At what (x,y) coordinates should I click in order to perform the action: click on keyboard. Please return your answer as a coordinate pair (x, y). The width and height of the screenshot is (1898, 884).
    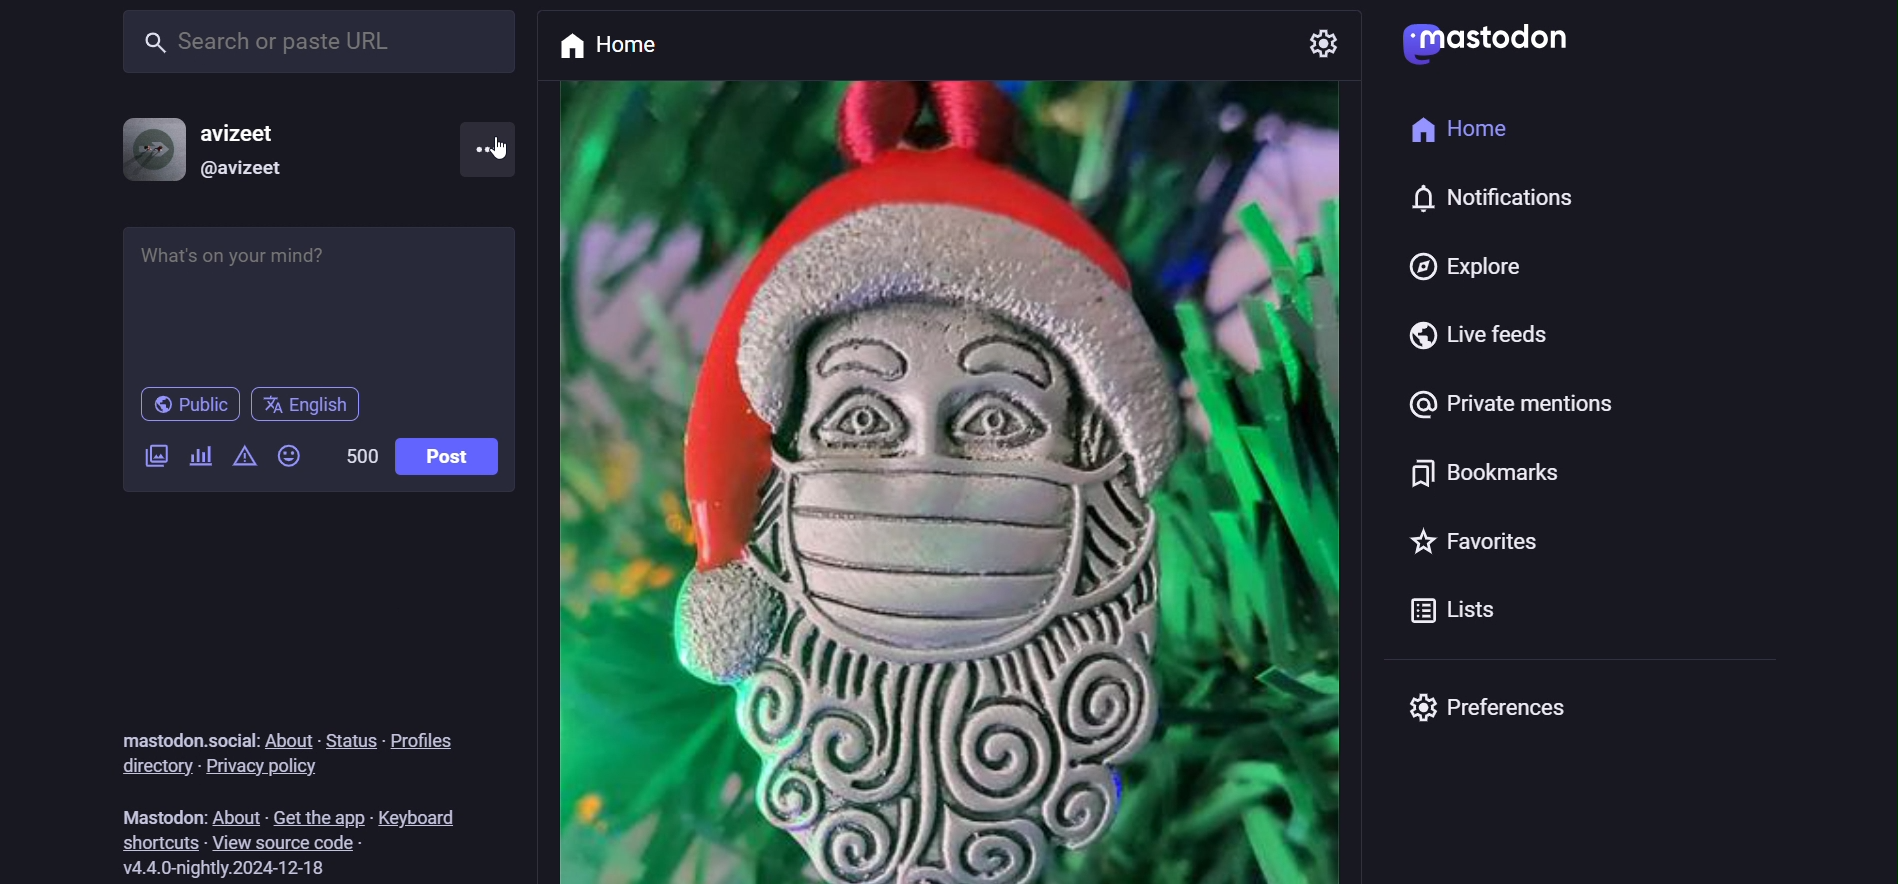
    Looking at the image, I should click on (429, 817).